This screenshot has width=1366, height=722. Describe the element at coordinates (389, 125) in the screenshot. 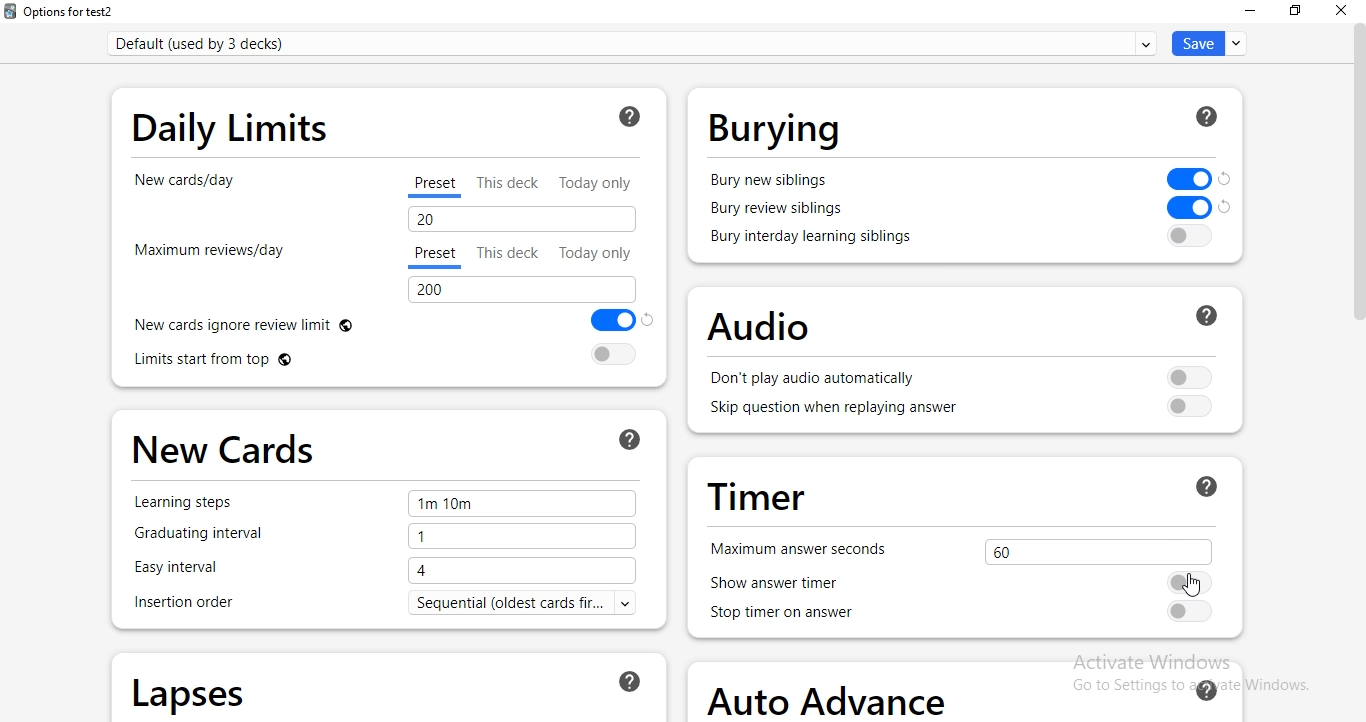

I see `daily limits` at that location.